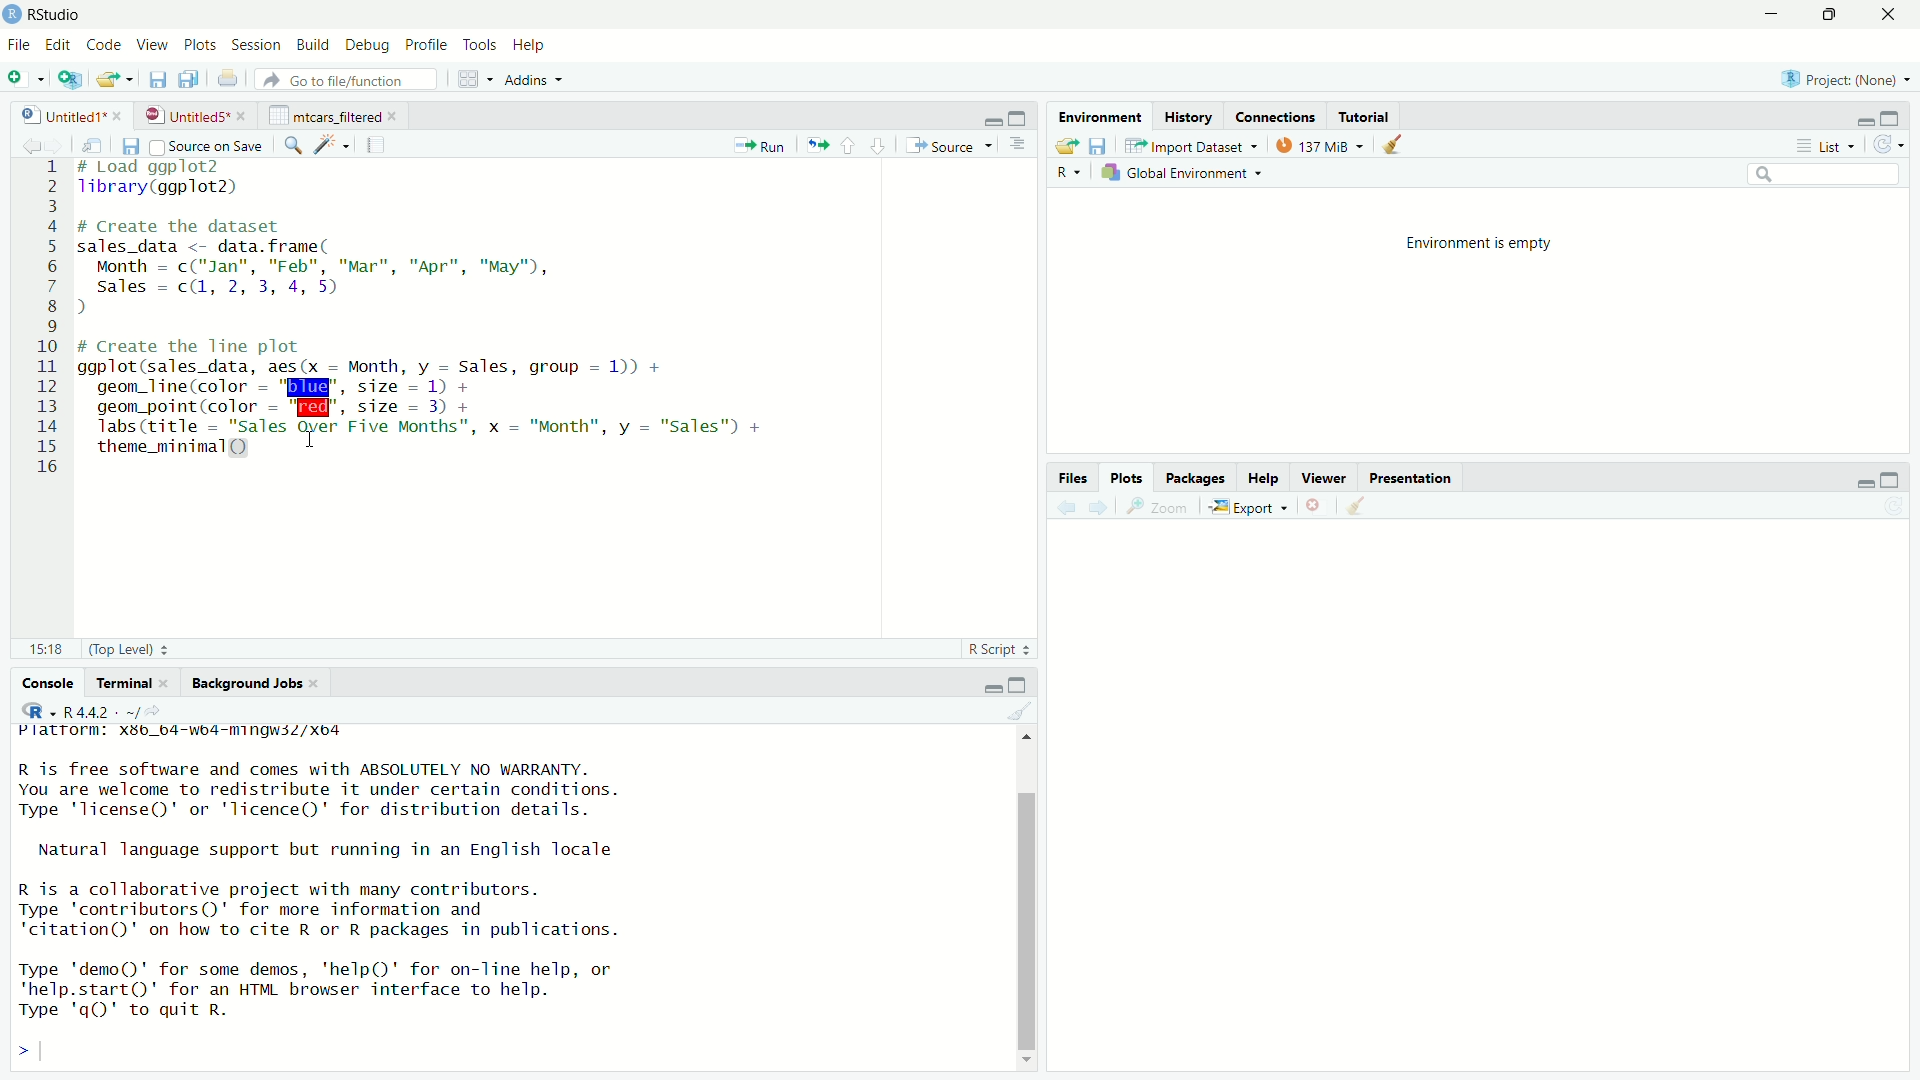 The image size is (1920, 1080). I want to click on edit, so click(59, 45).